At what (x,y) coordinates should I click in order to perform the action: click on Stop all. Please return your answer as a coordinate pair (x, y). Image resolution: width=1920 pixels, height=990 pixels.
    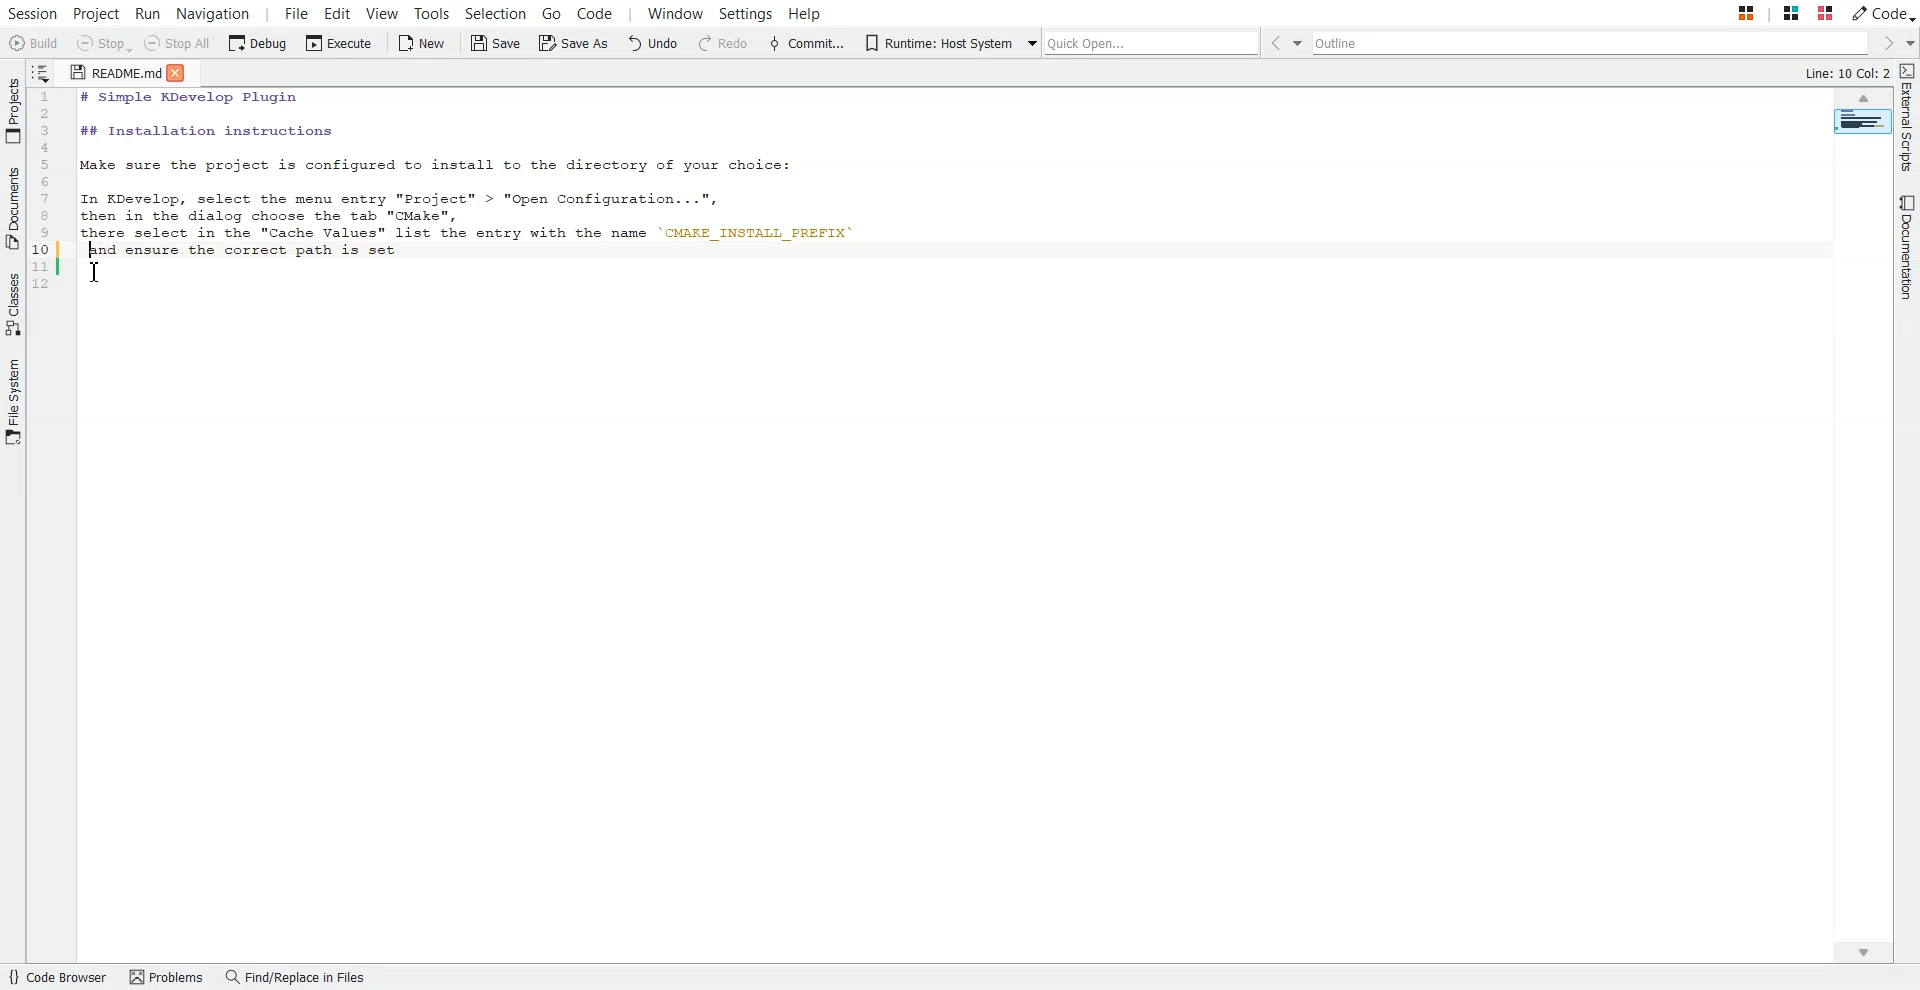
    Looking at the image, I should click on (177, 44).